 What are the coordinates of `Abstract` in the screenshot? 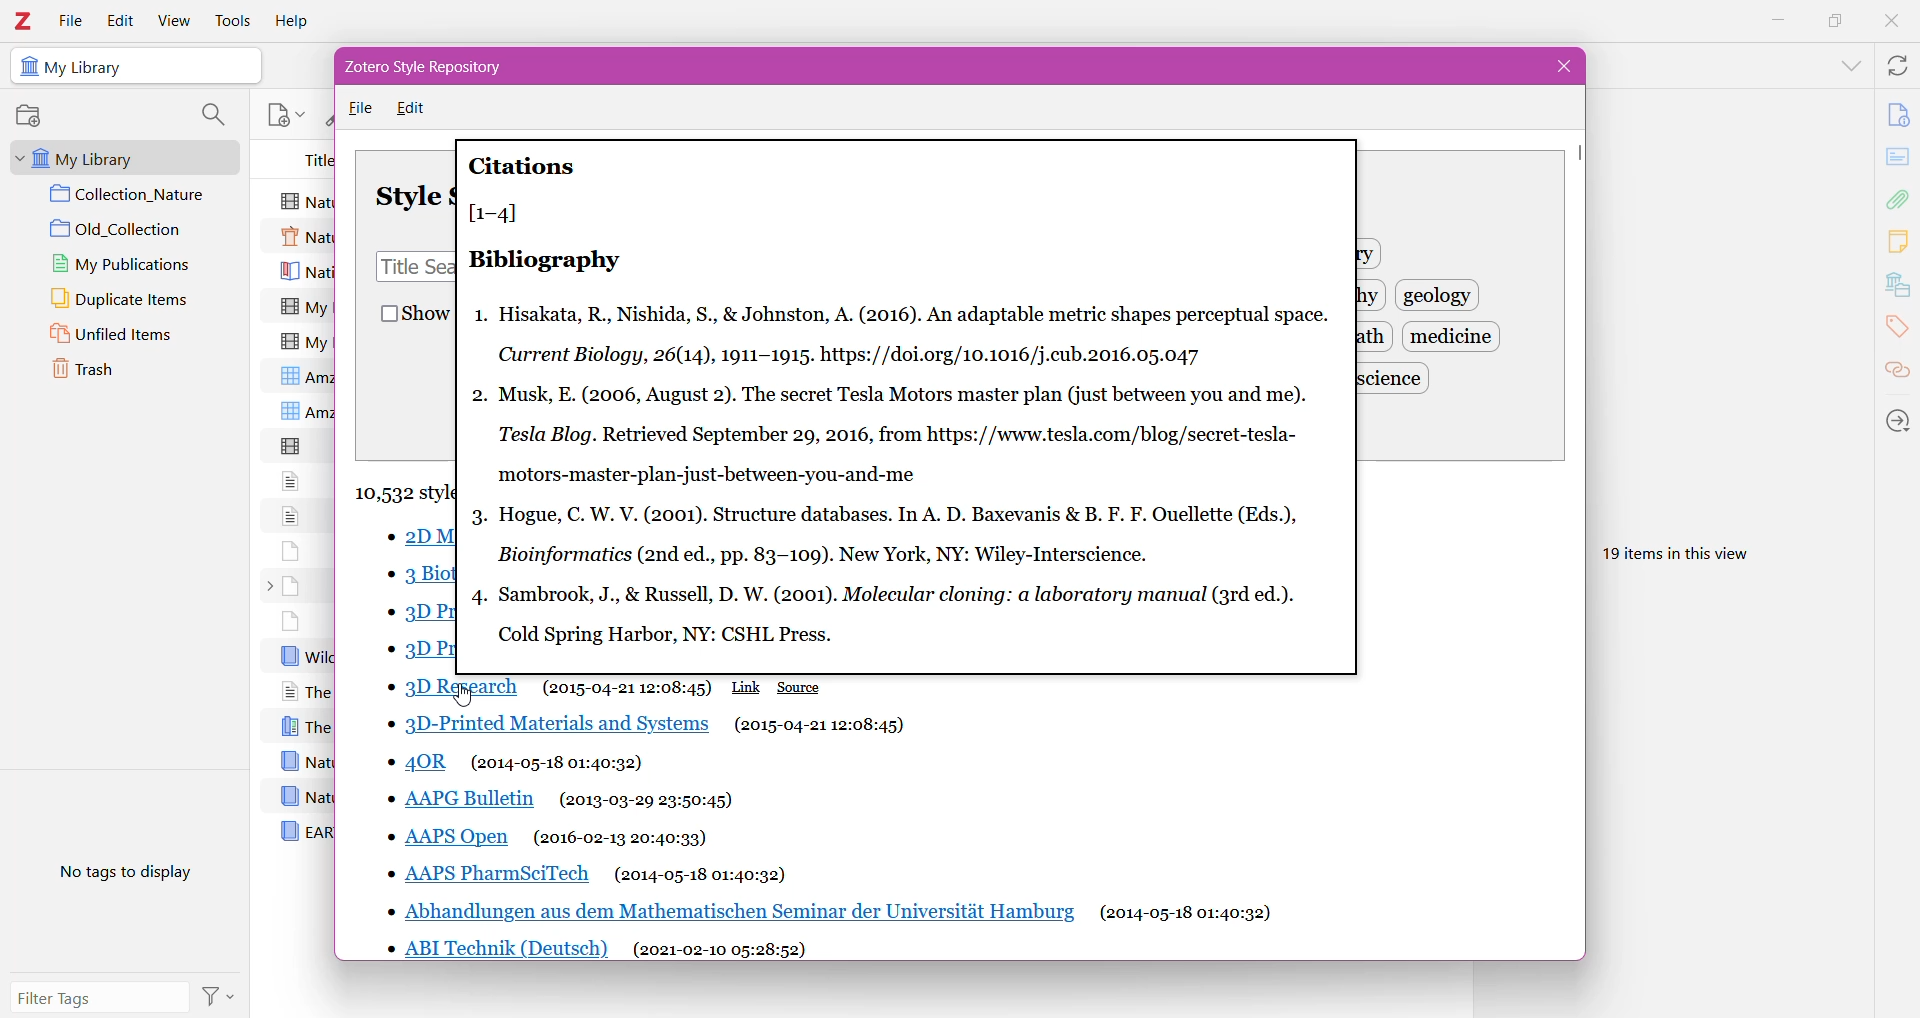 It's located at (1898, 158).